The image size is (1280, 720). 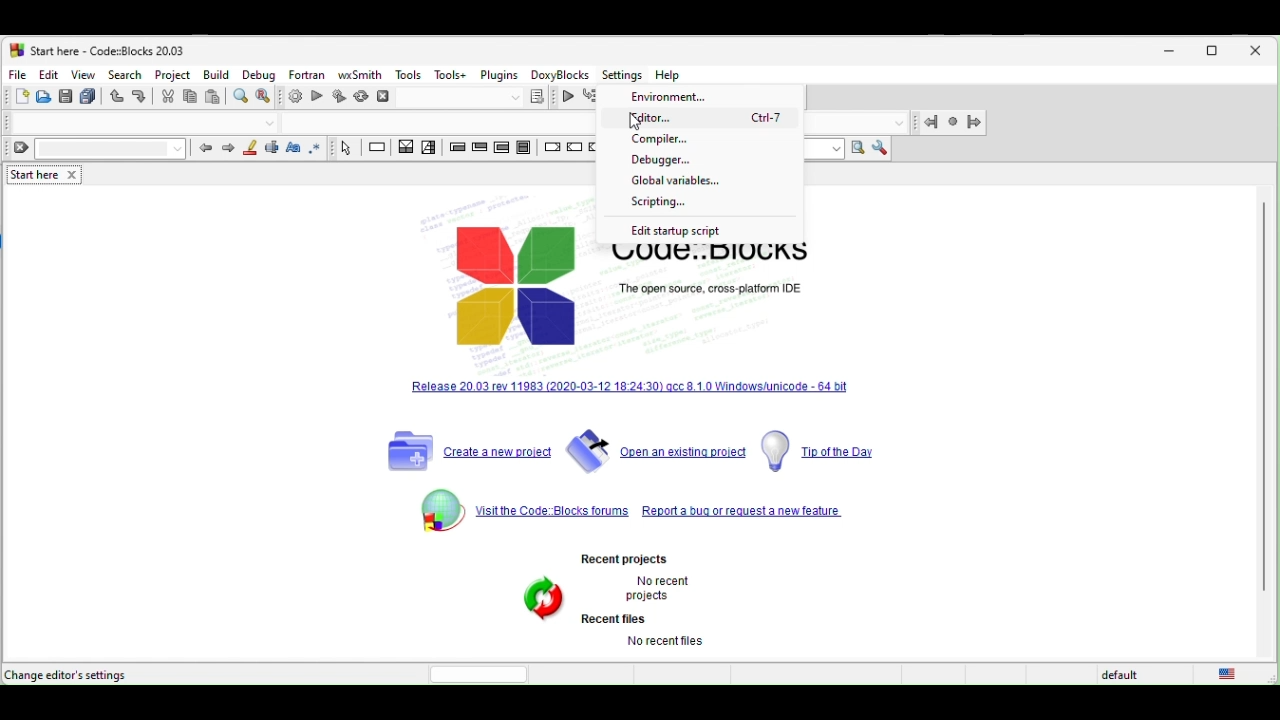 I want to click on Code completion compiler, so click(x=296, y=123).